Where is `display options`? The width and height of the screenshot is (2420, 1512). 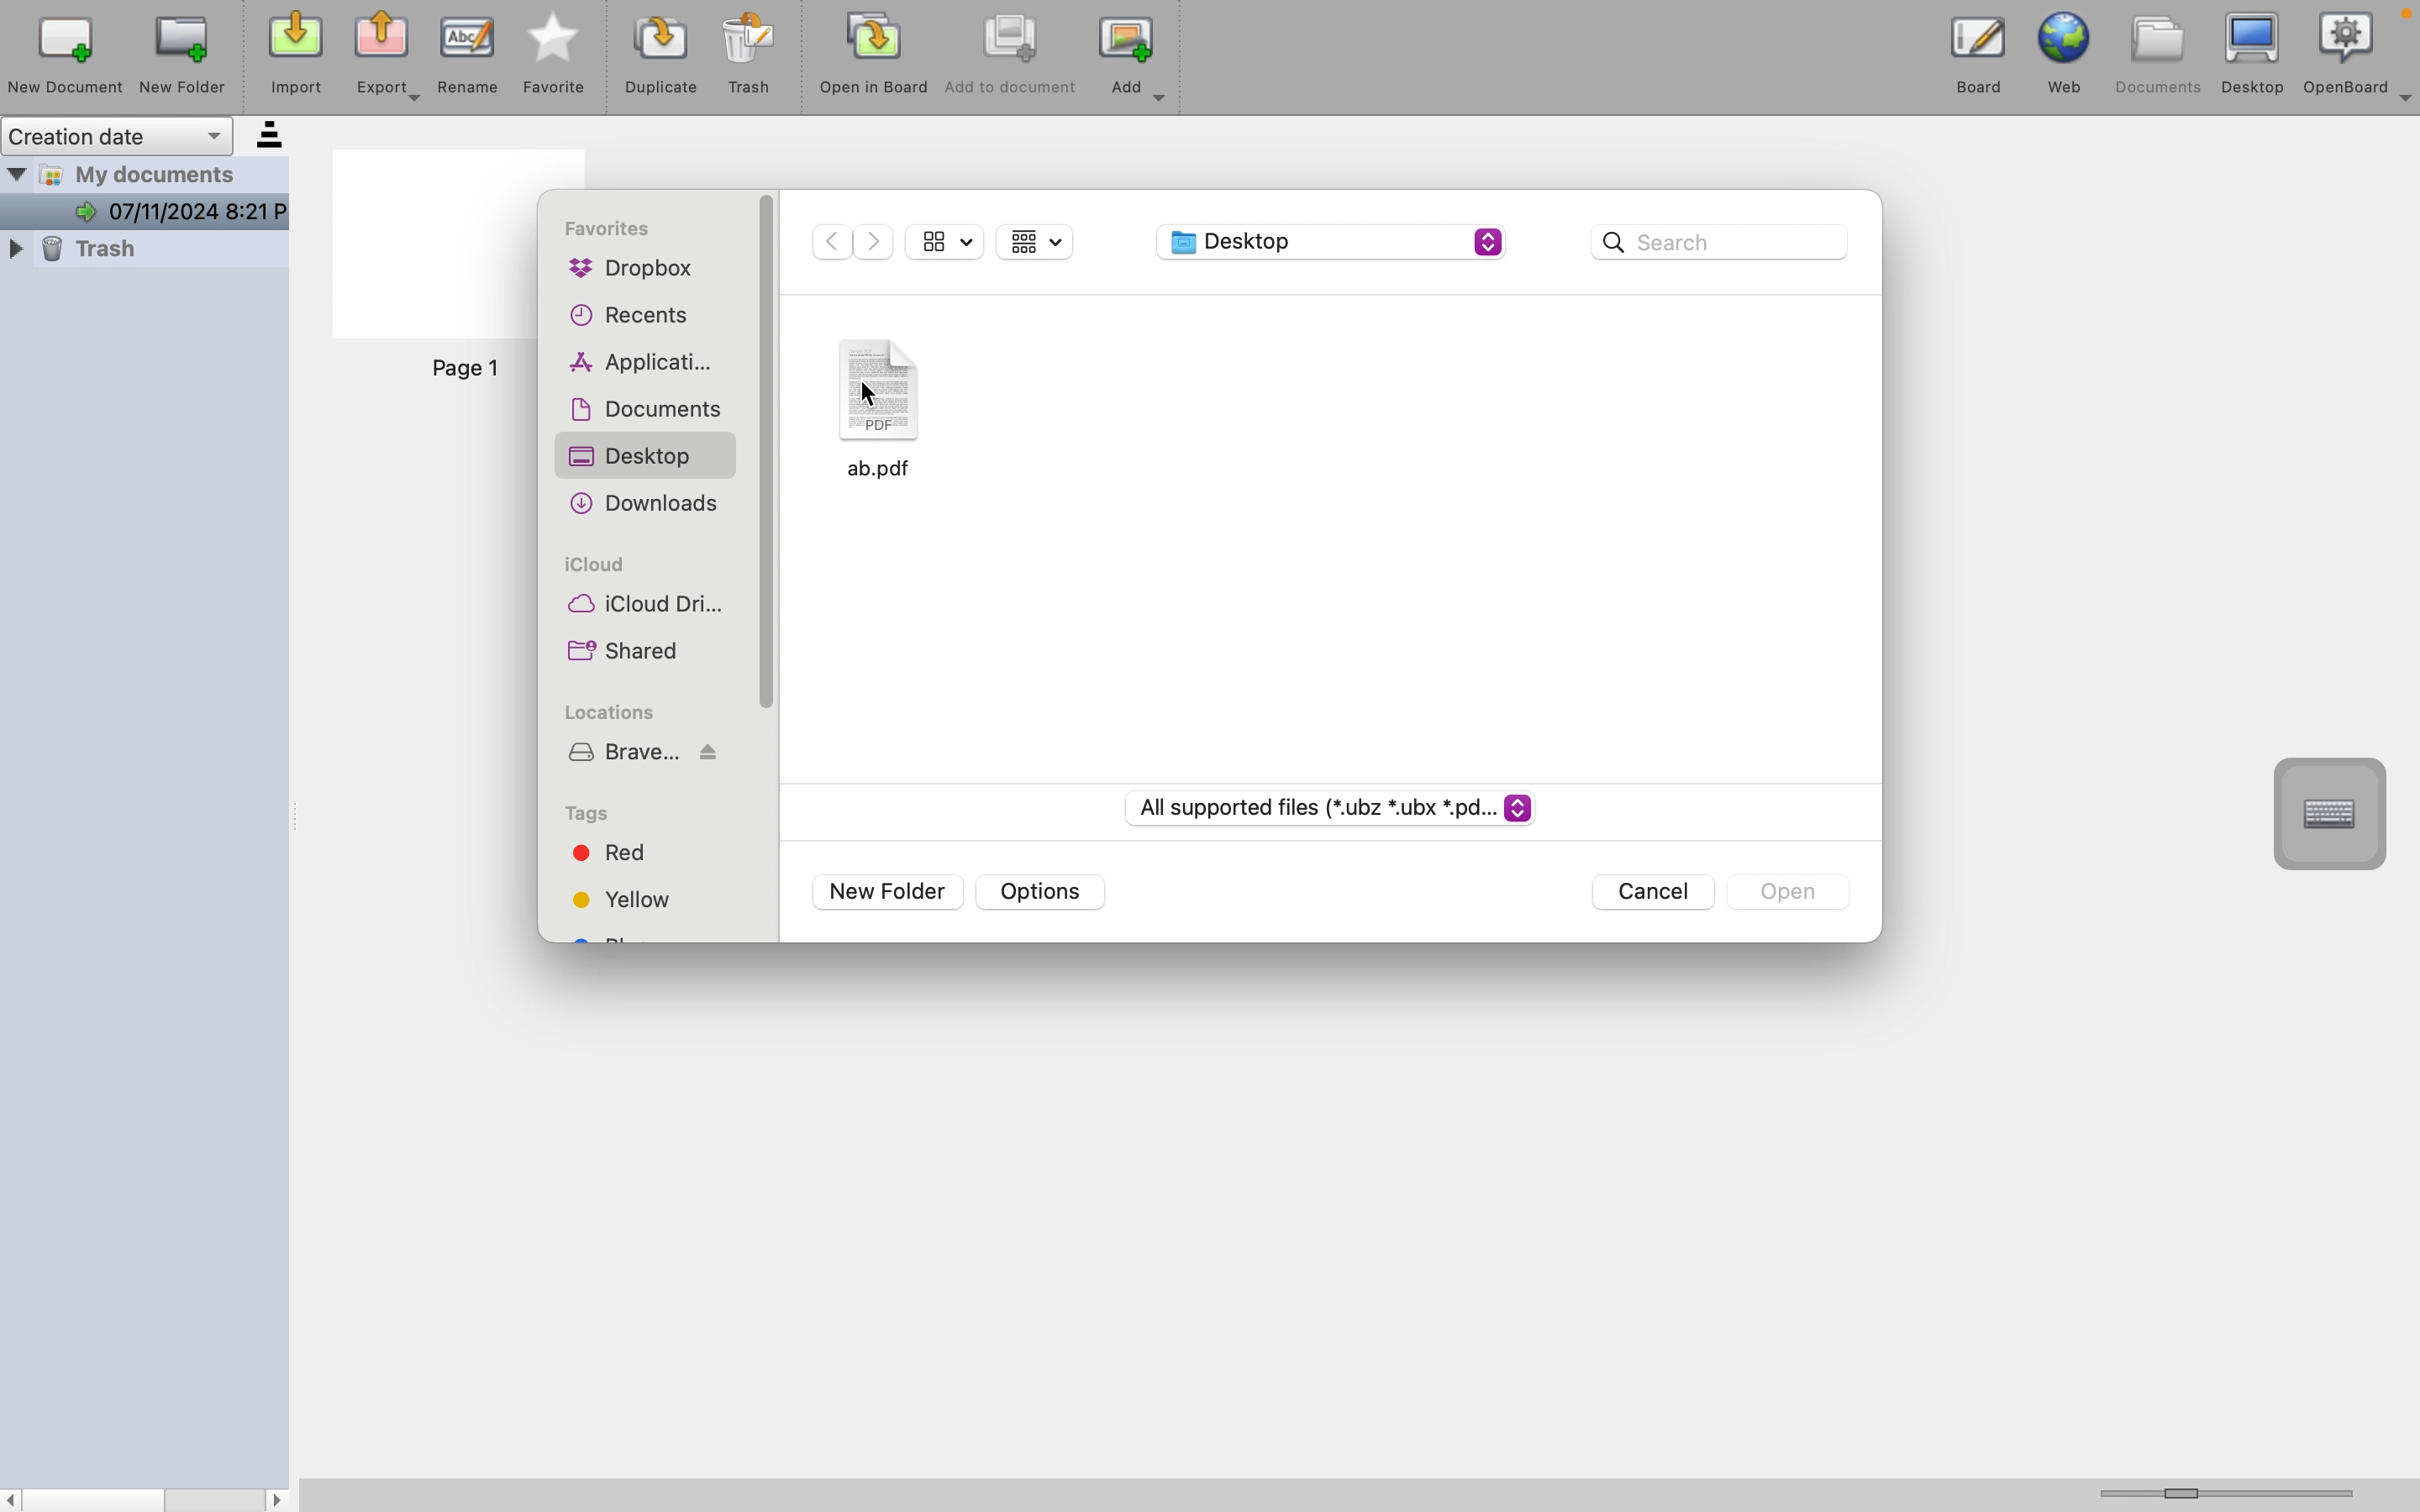
display options is located at coordinates (1039, 245).